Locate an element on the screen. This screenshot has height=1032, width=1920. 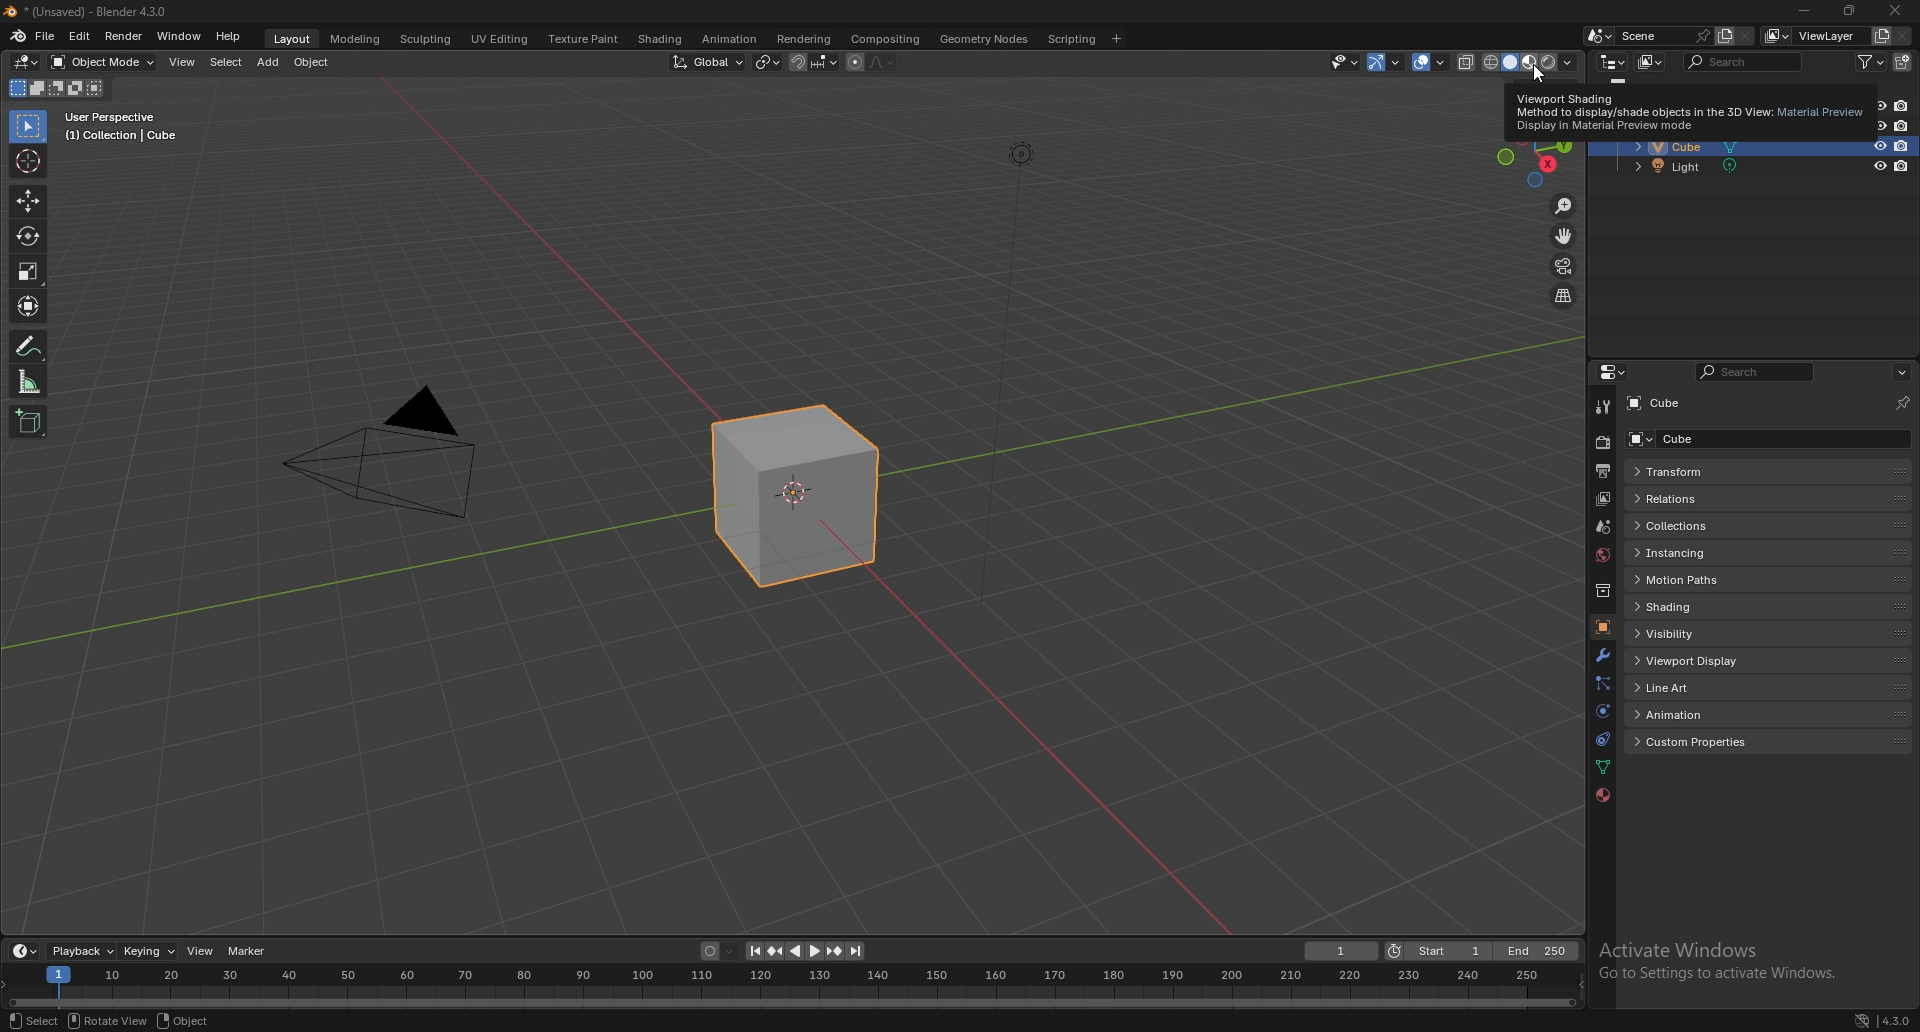
object is located at coordinates (313, 63).